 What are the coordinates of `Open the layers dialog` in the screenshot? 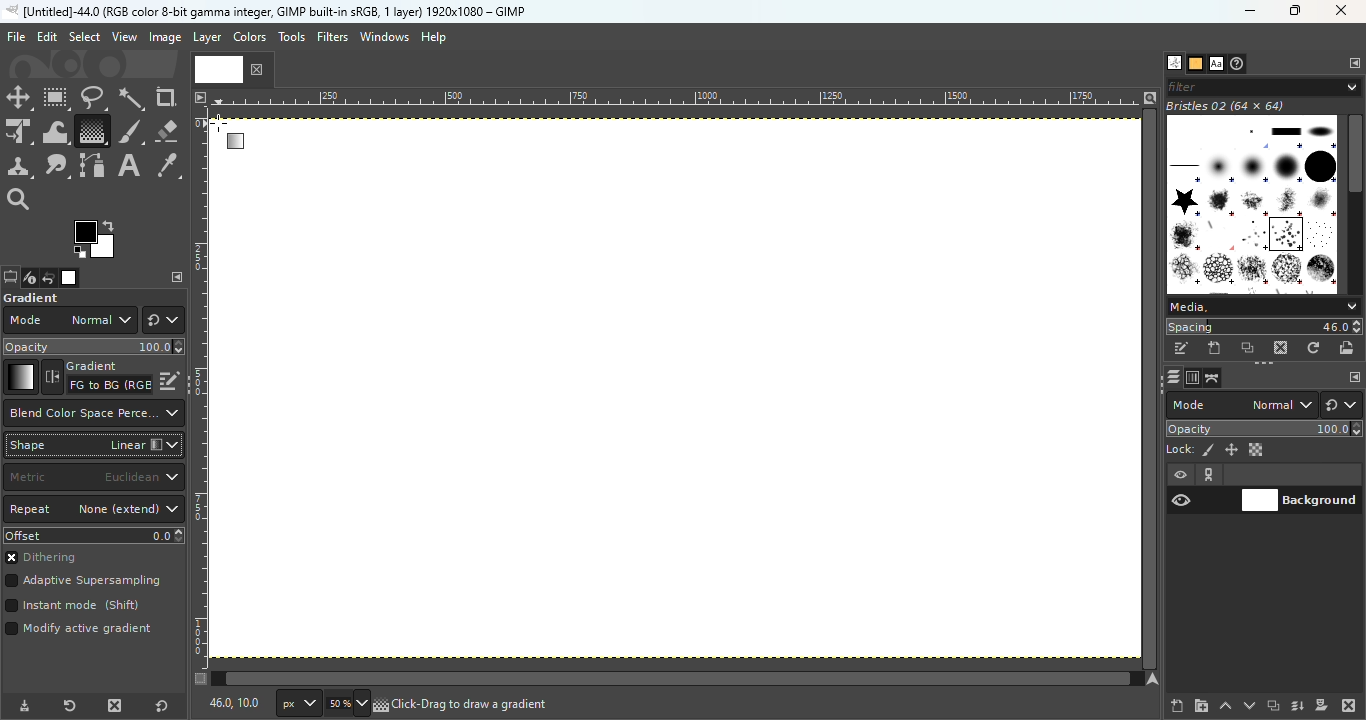 It's located at (1171, 377).